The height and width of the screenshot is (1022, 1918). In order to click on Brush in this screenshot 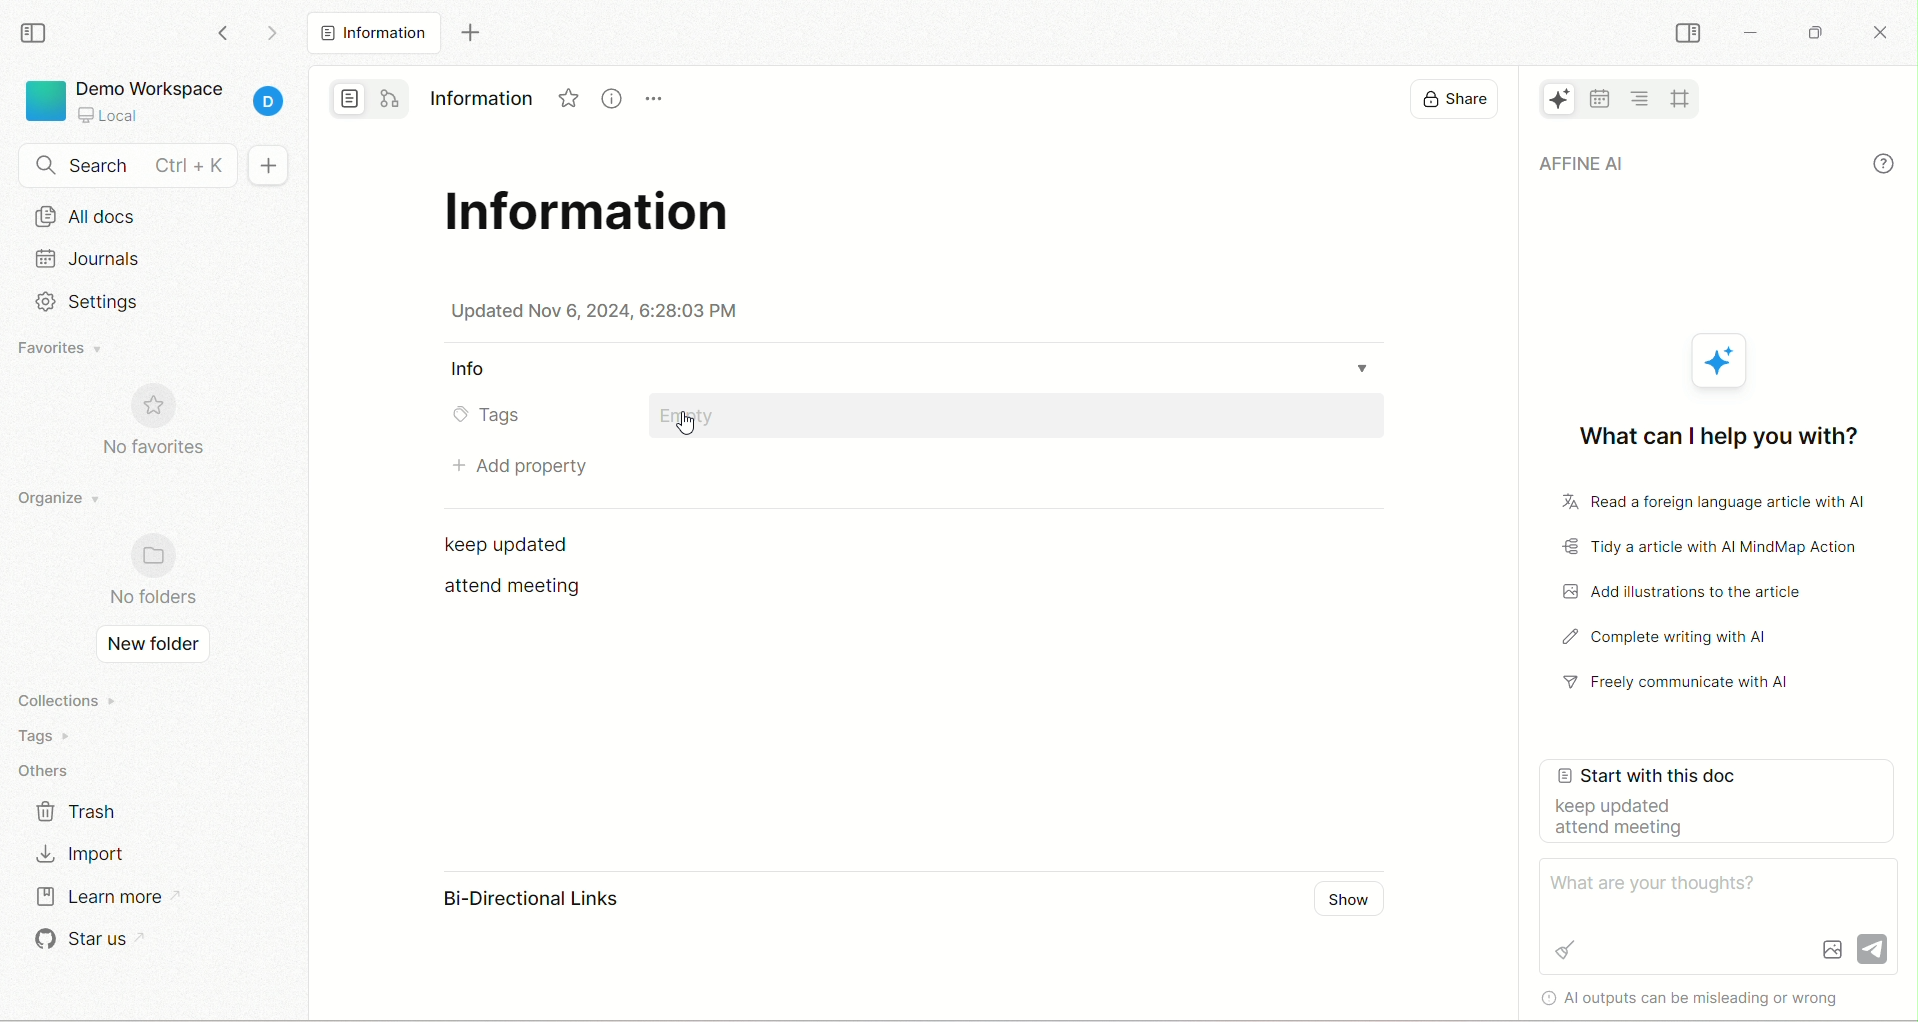, I will do `click(1565, 948)`.